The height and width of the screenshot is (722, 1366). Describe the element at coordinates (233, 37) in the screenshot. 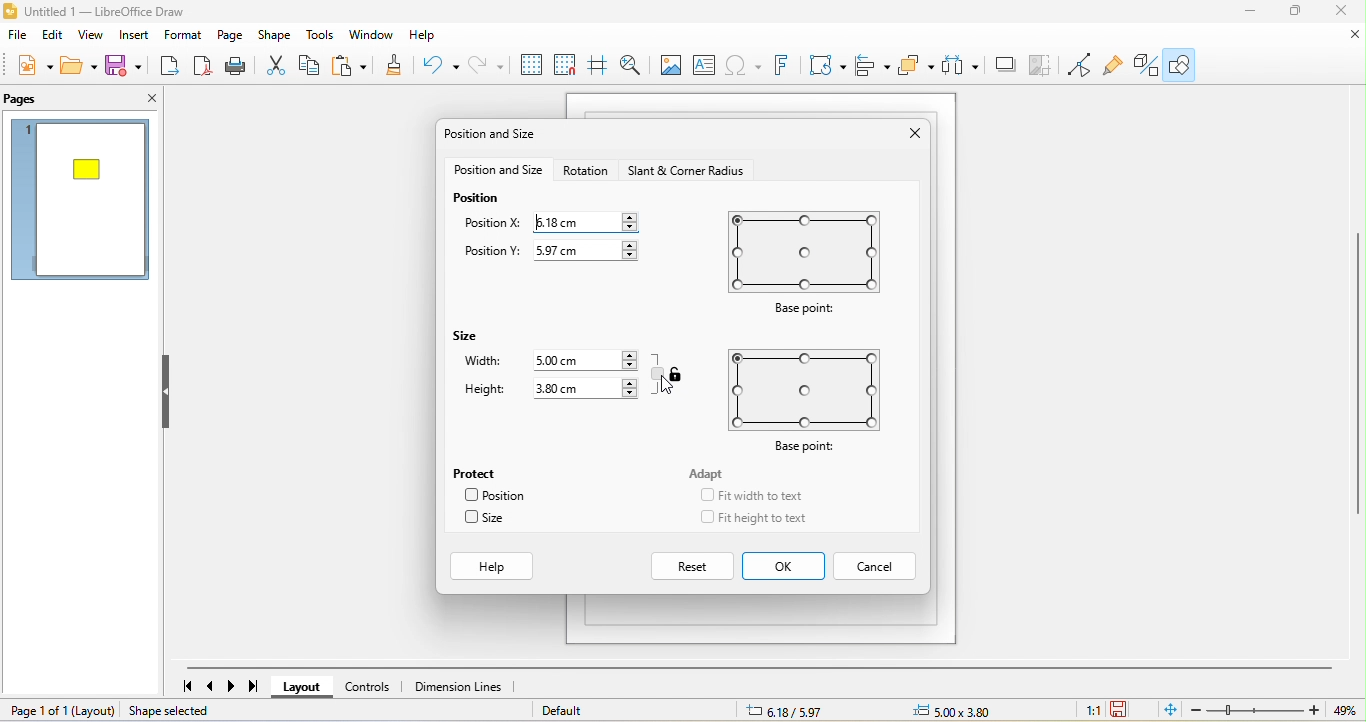

I see `page` at that location.